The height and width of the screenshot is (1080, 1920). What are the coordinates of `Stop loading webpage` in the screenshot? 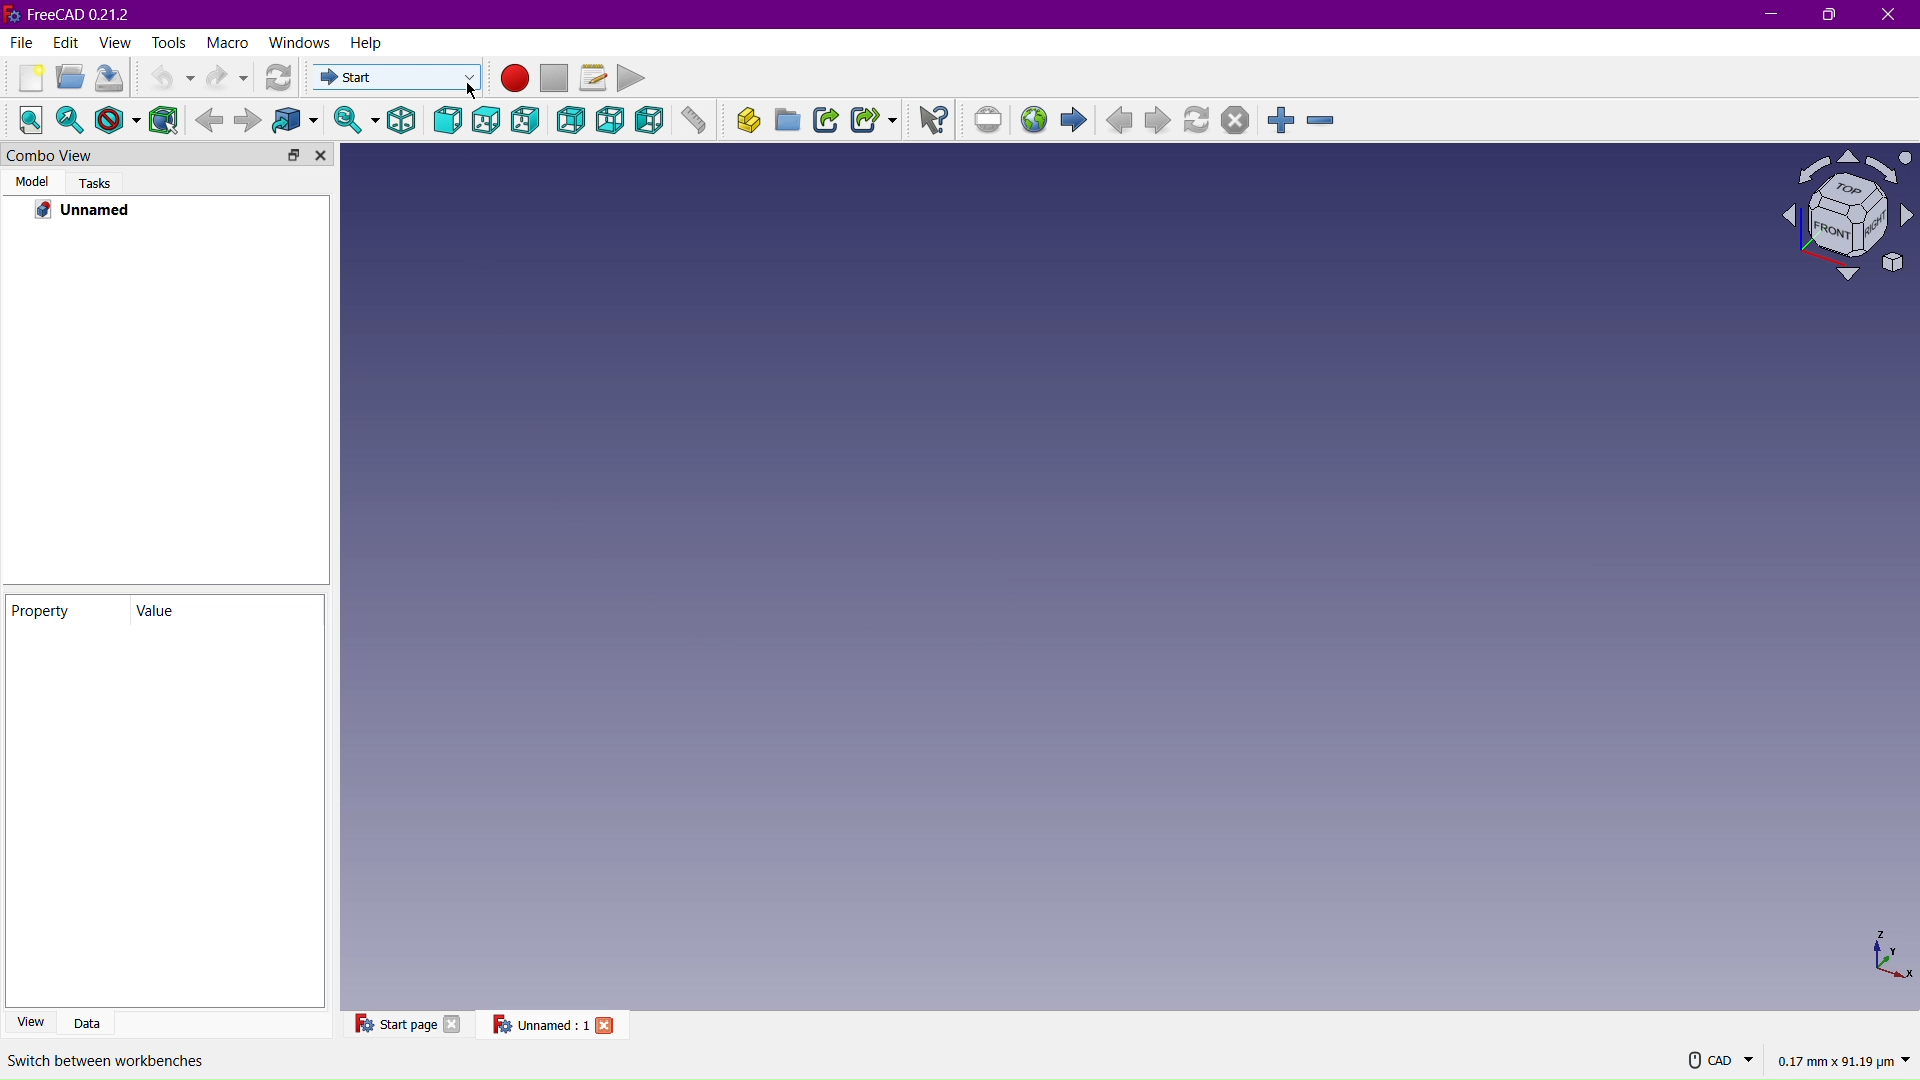 It's located at (1234, 121).